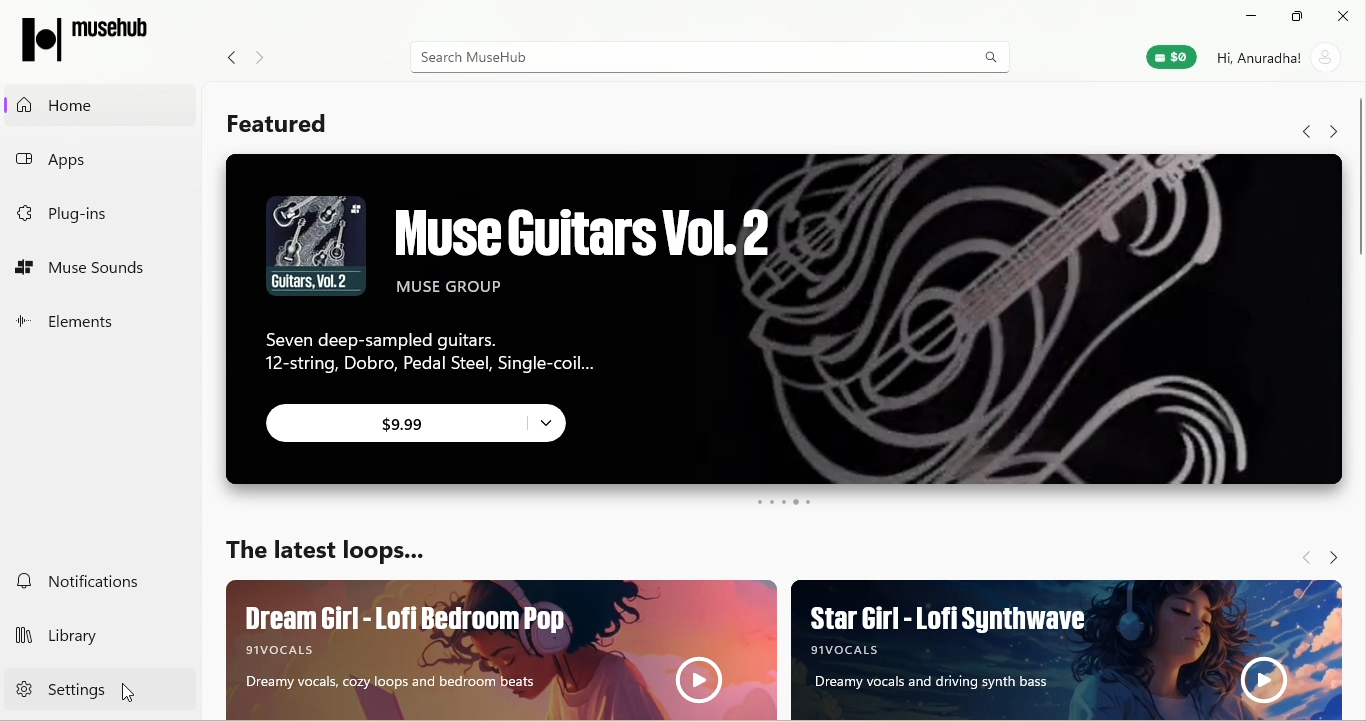 The width and height of the screenshot is (1366, 722). I want to click on Star girl-Lofi synthwave, so click(1077, 649).